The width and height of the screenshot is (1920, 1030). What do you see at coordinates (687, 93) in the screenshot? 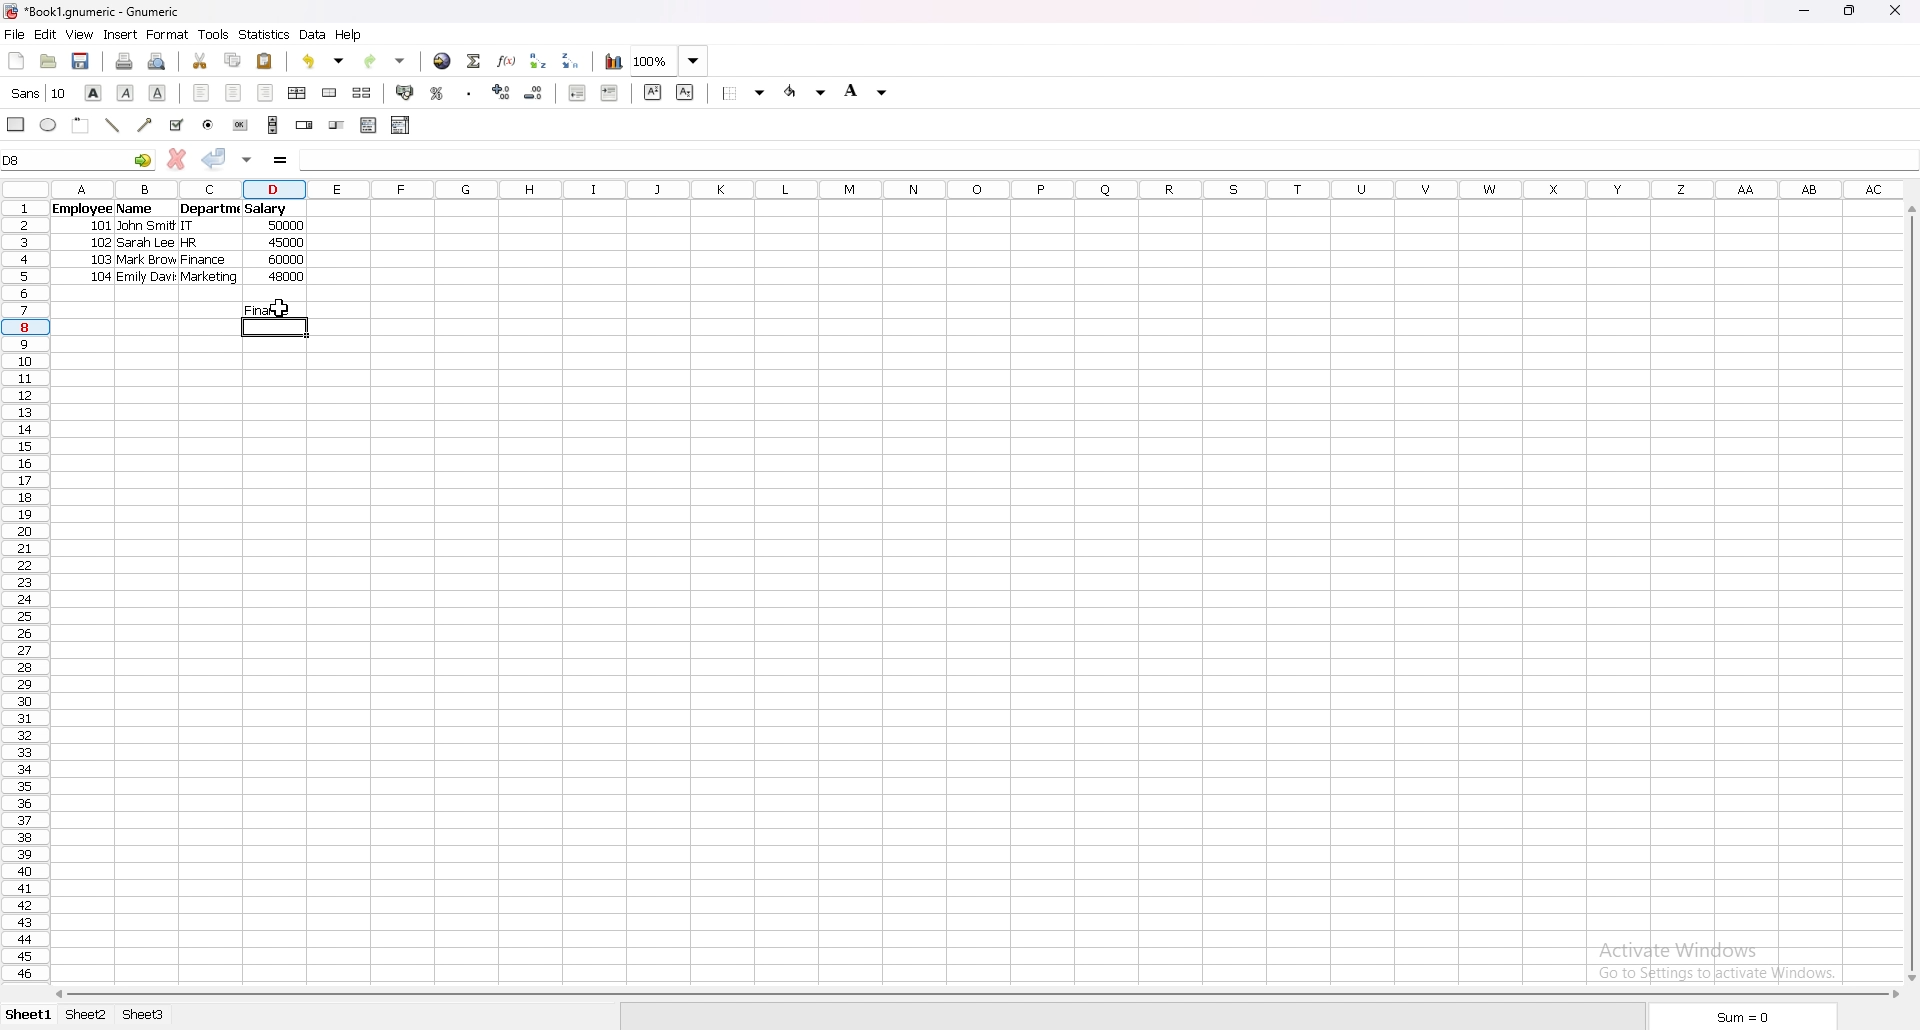
I see `subscript` at bounding box center [687, 93].